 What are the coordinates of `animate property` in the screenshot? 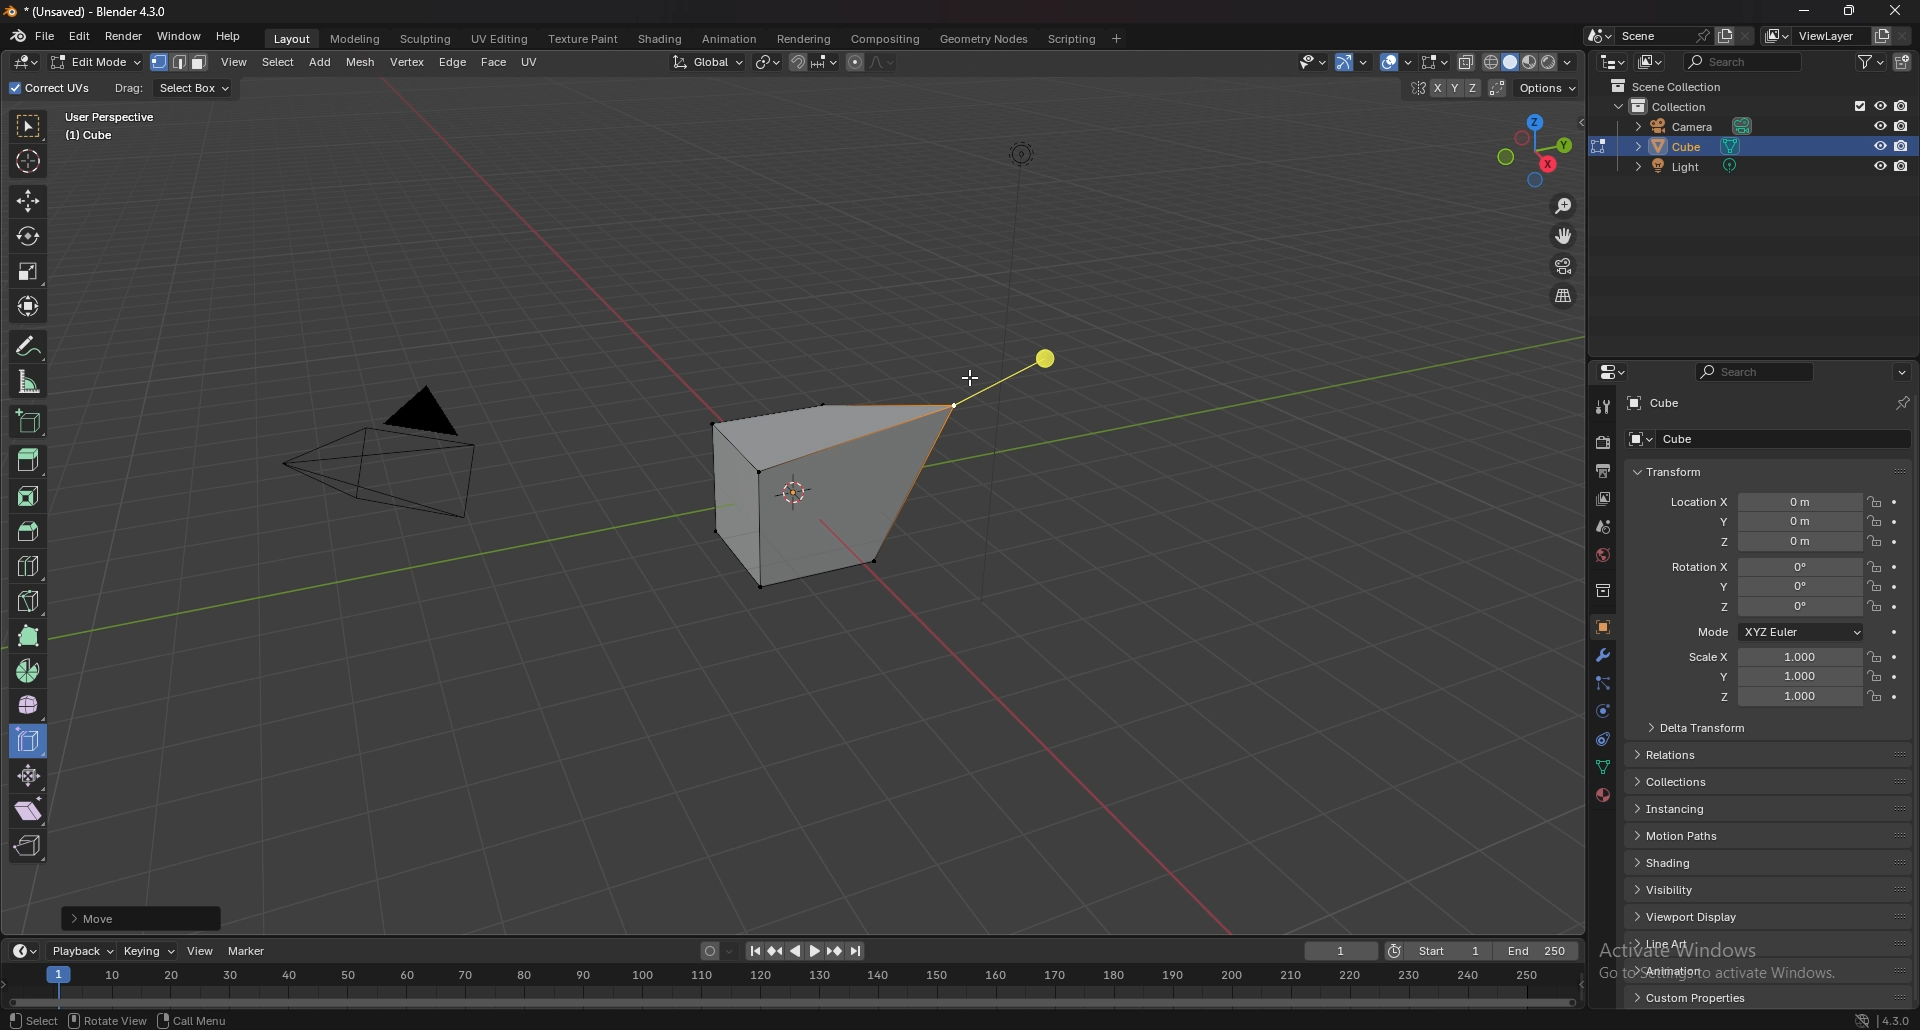 It's located at (1894, 542).